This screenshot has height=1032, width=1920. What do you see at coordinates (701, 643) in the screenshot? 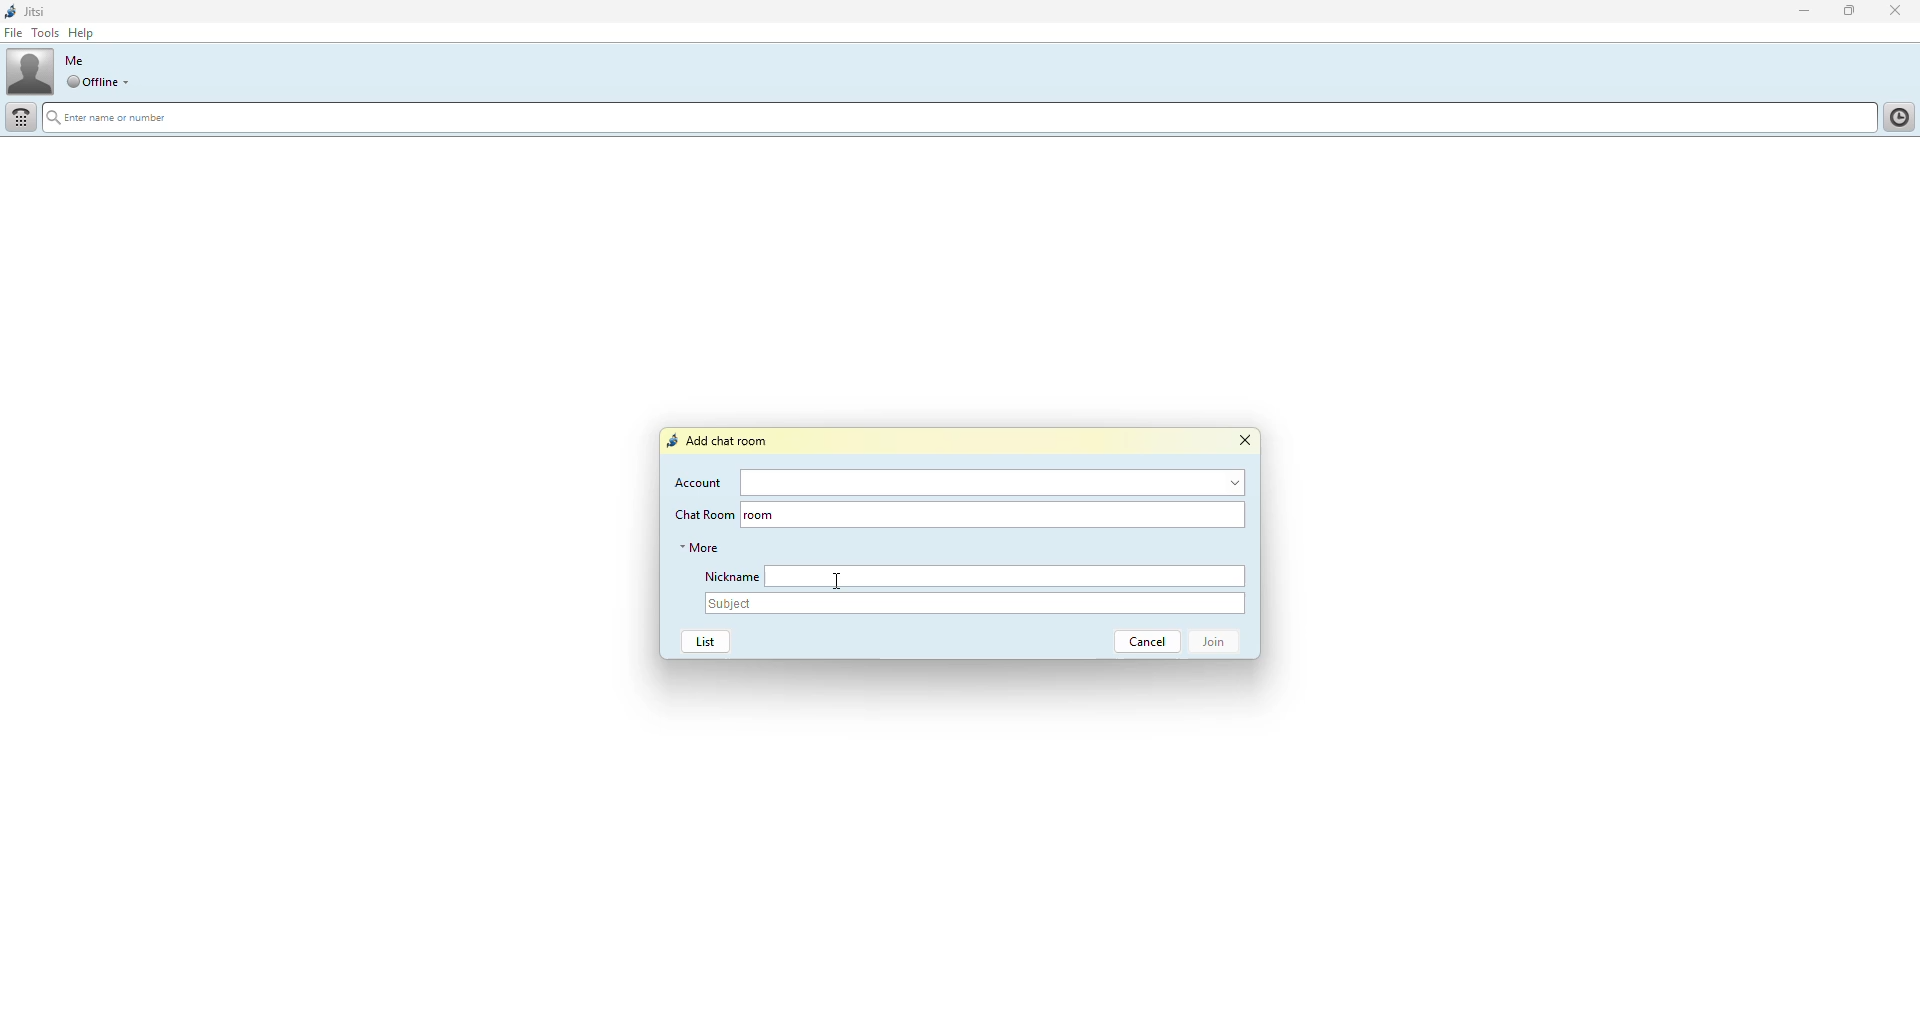
I see `list` at bounding box center [701, 643].